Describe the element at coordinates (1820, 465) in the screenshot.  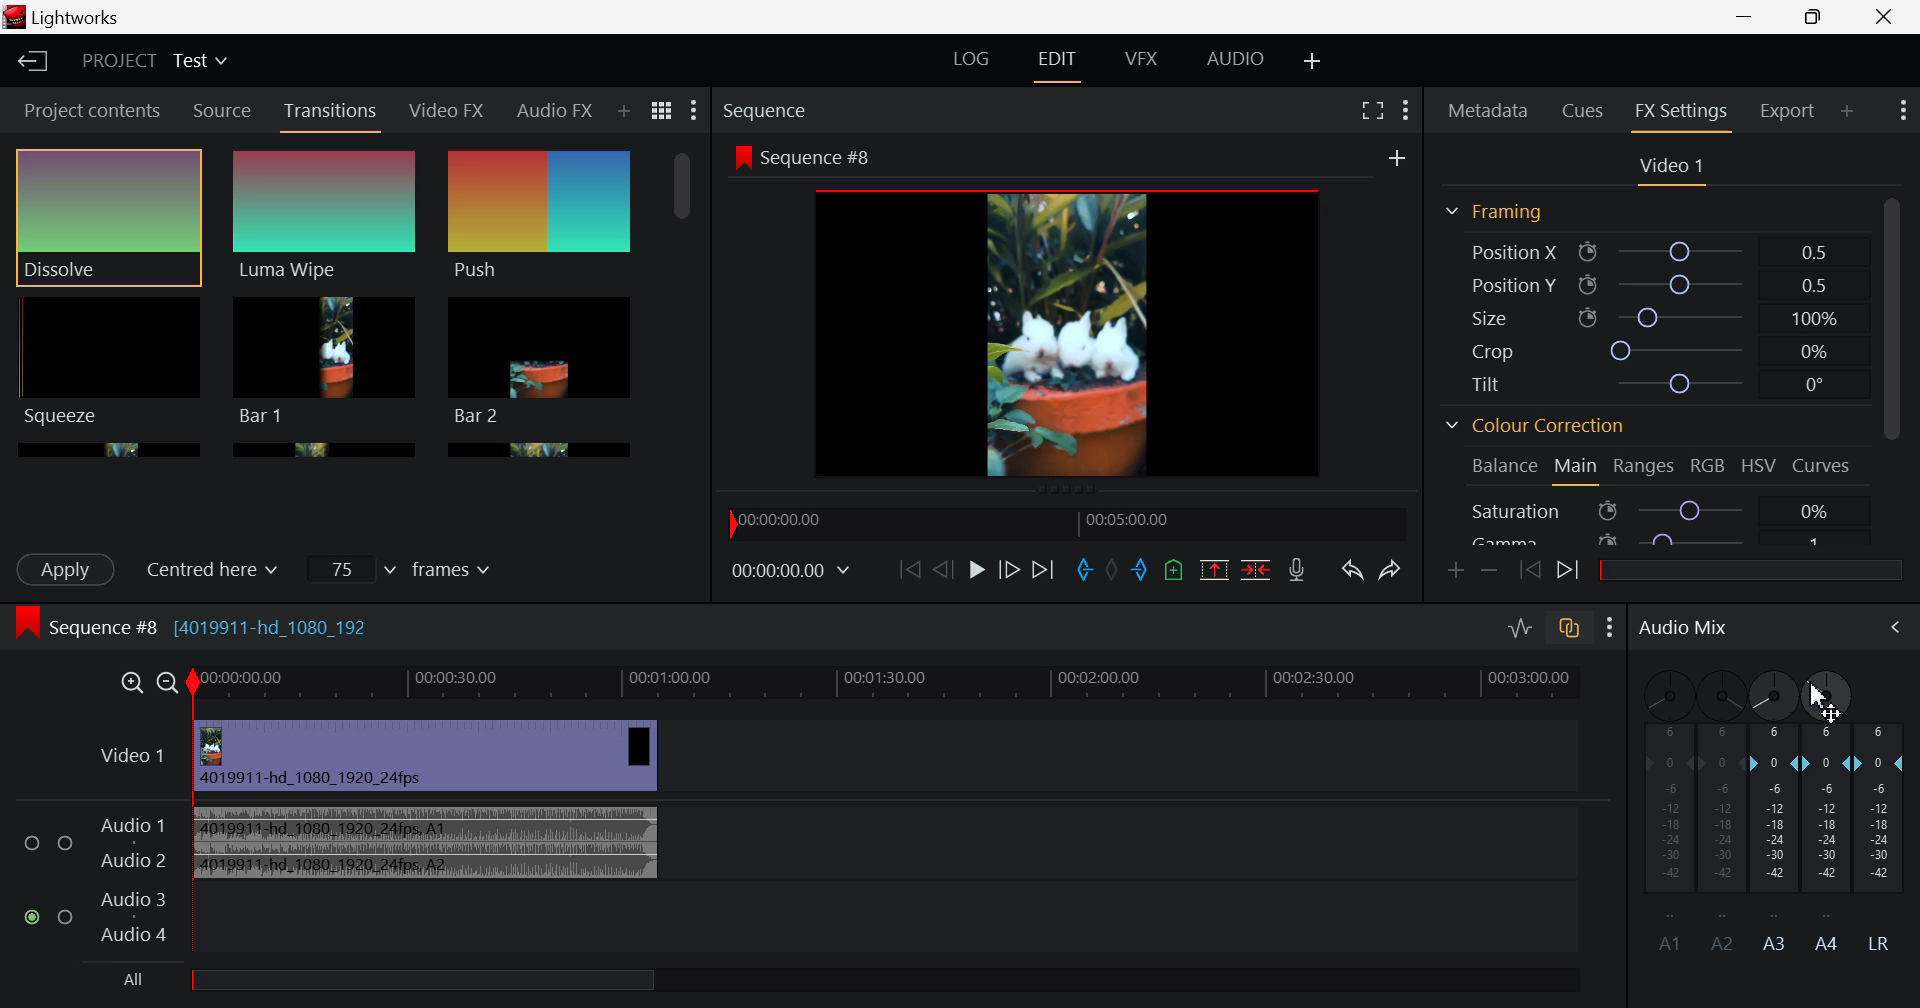
I see `Curves` at that location.